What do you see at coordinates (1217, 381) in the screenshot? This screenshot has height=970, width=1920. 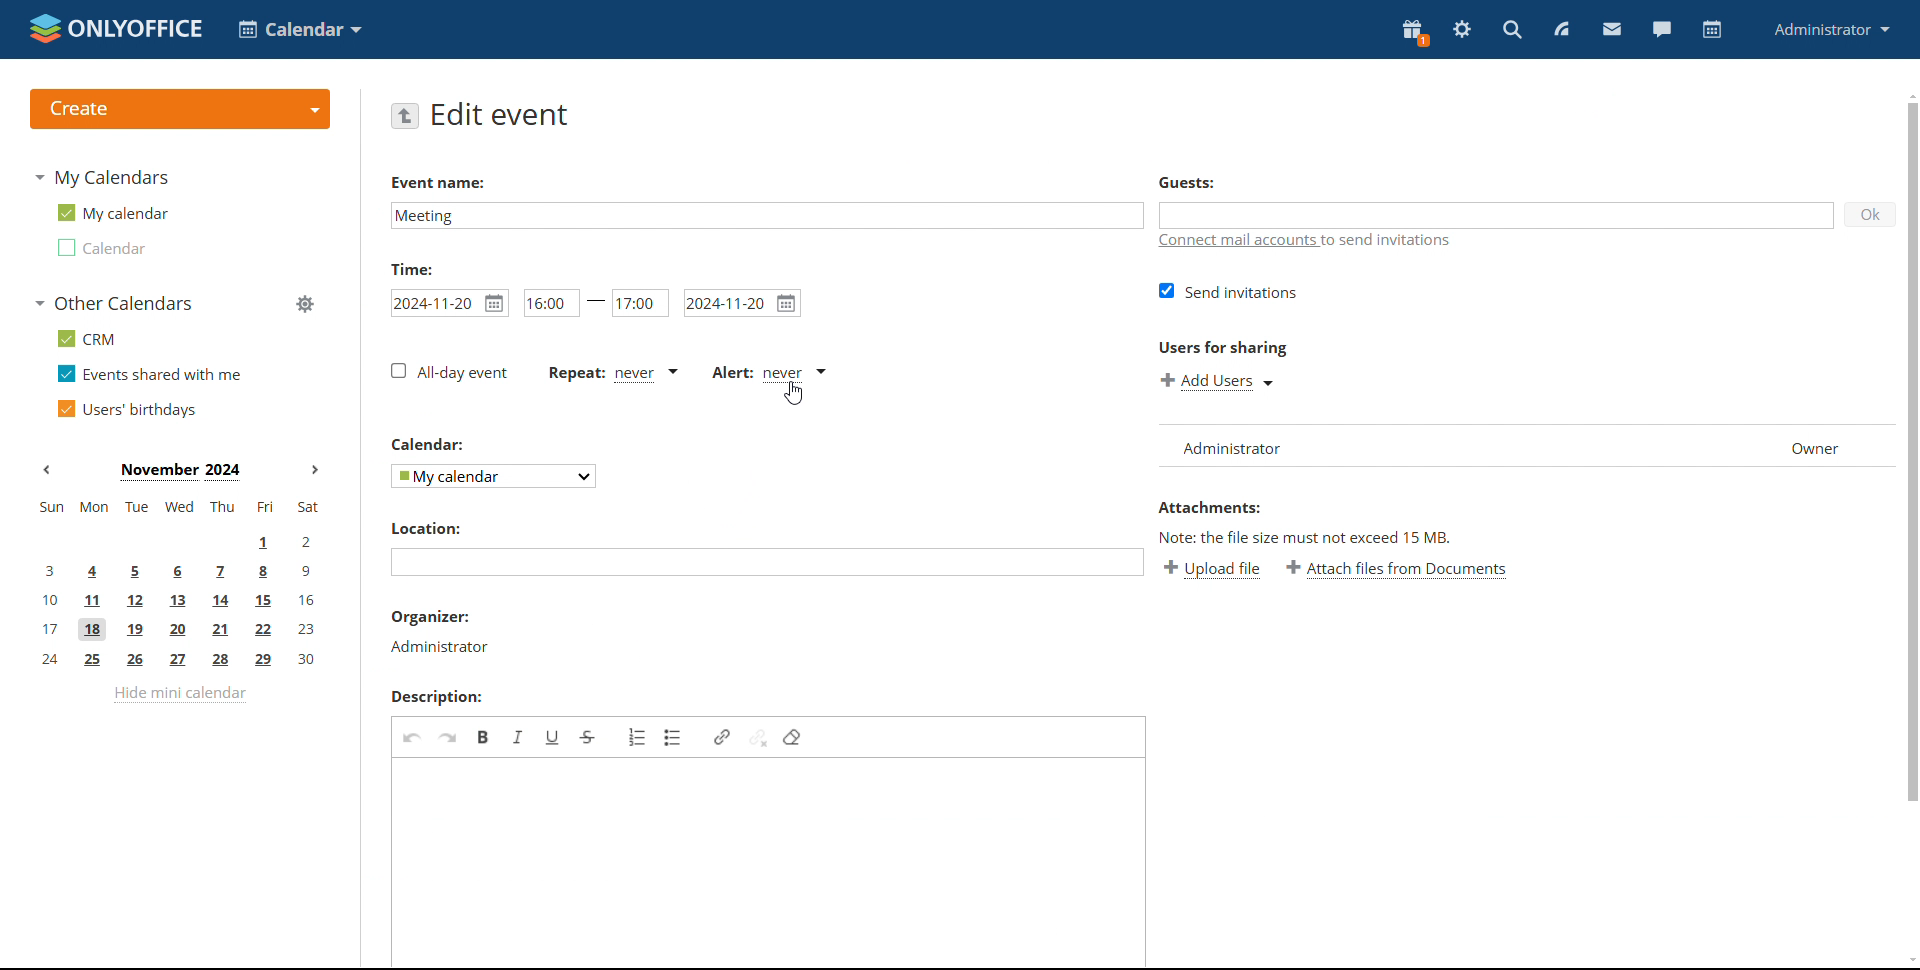 I see `add users` at bounding box center [1217, 381].